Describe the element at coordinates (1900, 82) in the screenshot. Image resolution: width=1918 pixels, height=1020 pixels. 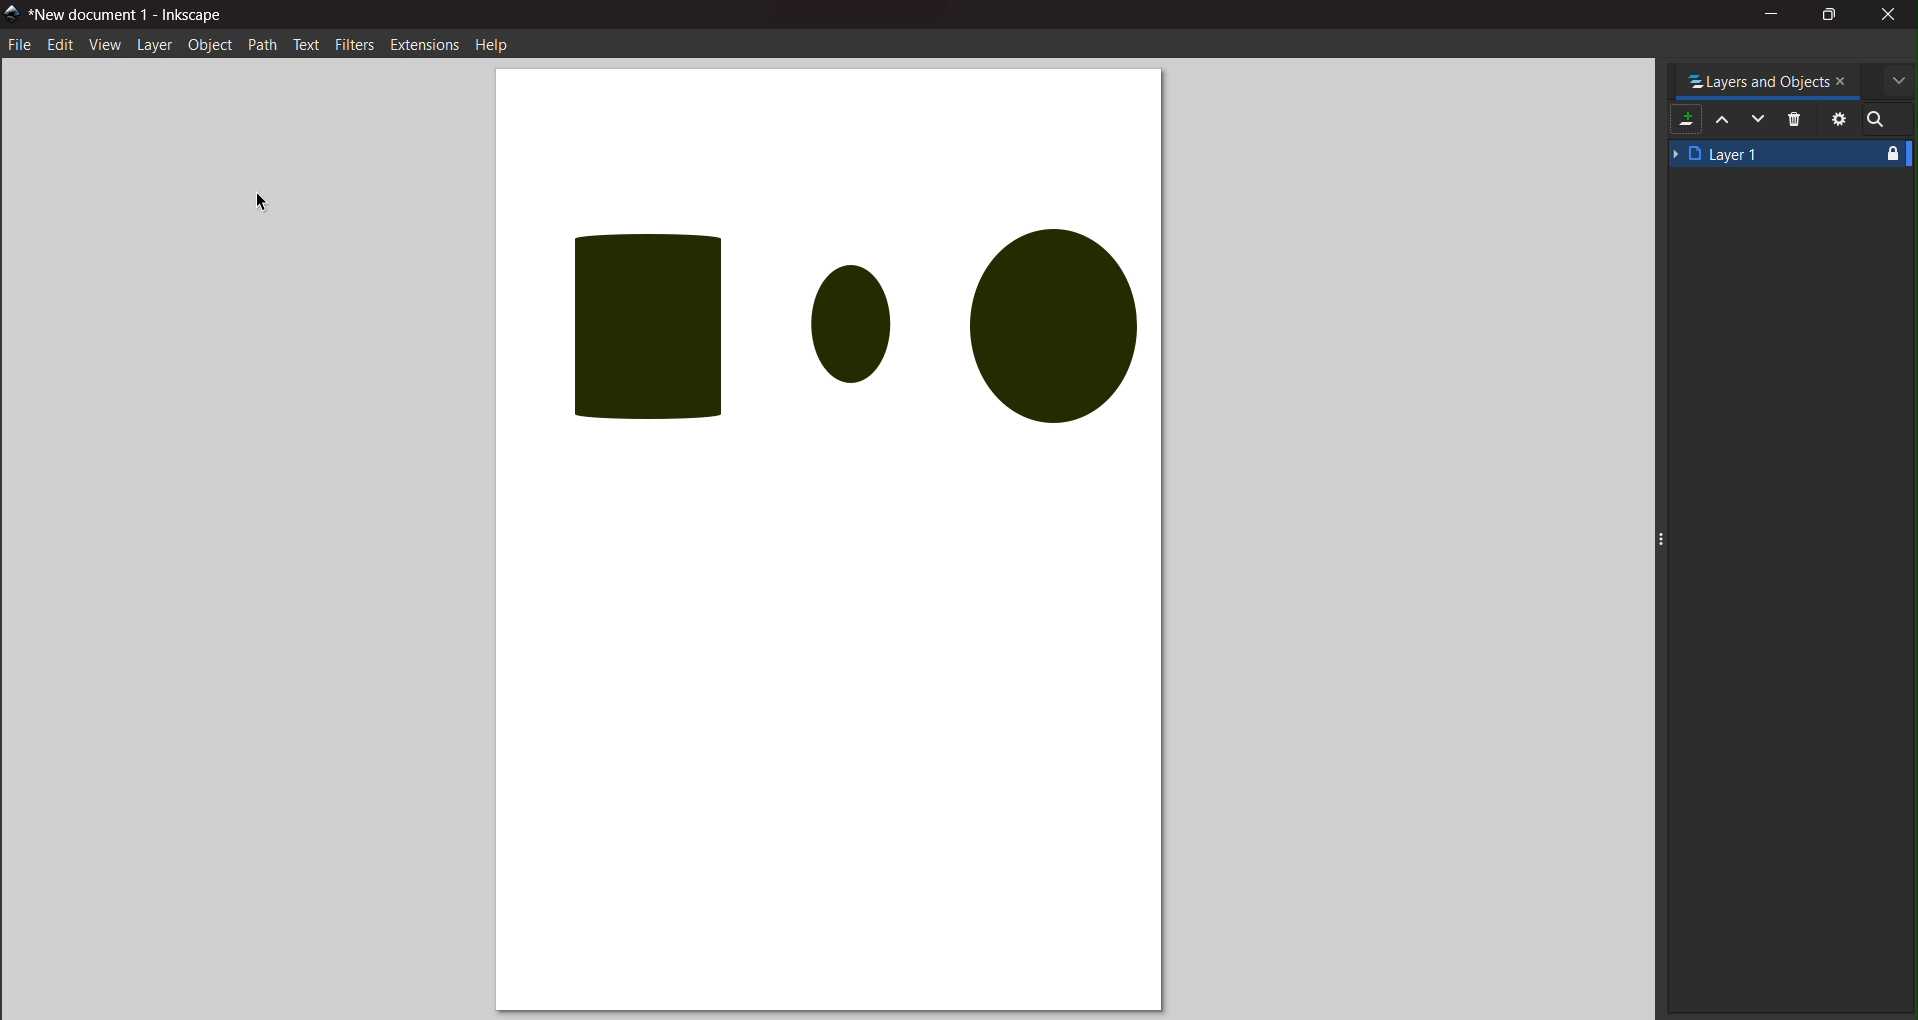
I see `more` at that location.